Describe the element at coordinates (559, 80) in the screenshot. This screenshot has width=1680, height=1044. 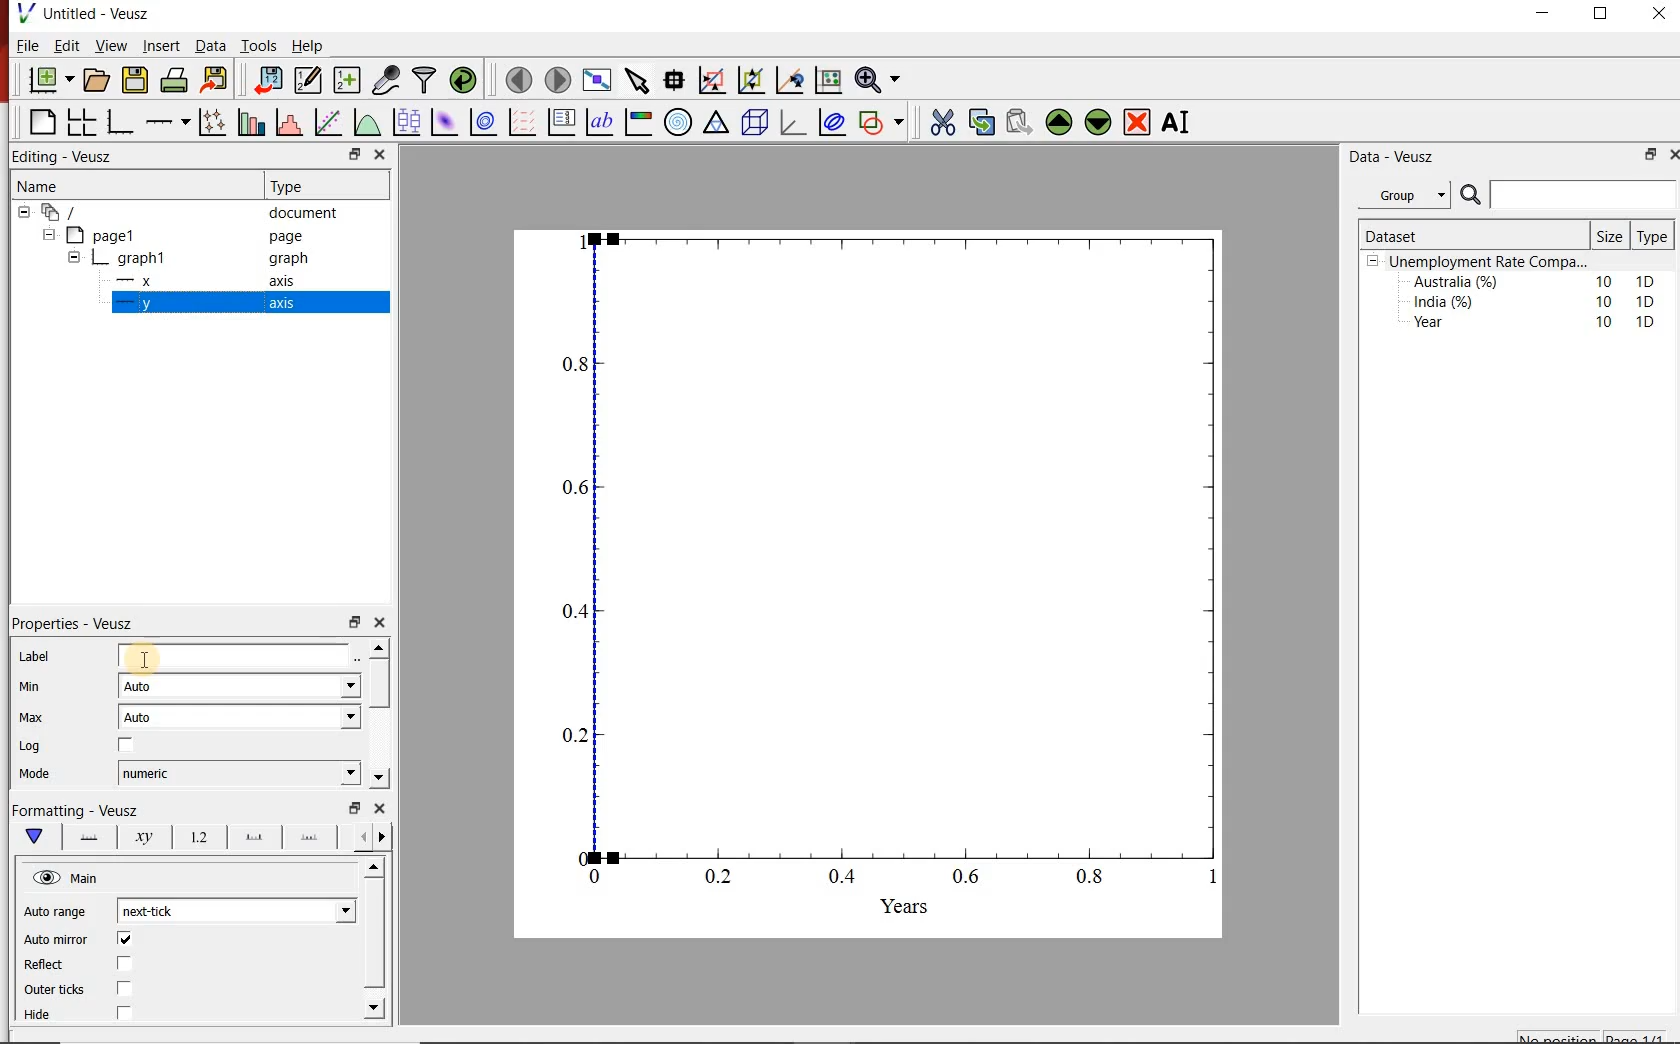
I see `move to next page` at that location.